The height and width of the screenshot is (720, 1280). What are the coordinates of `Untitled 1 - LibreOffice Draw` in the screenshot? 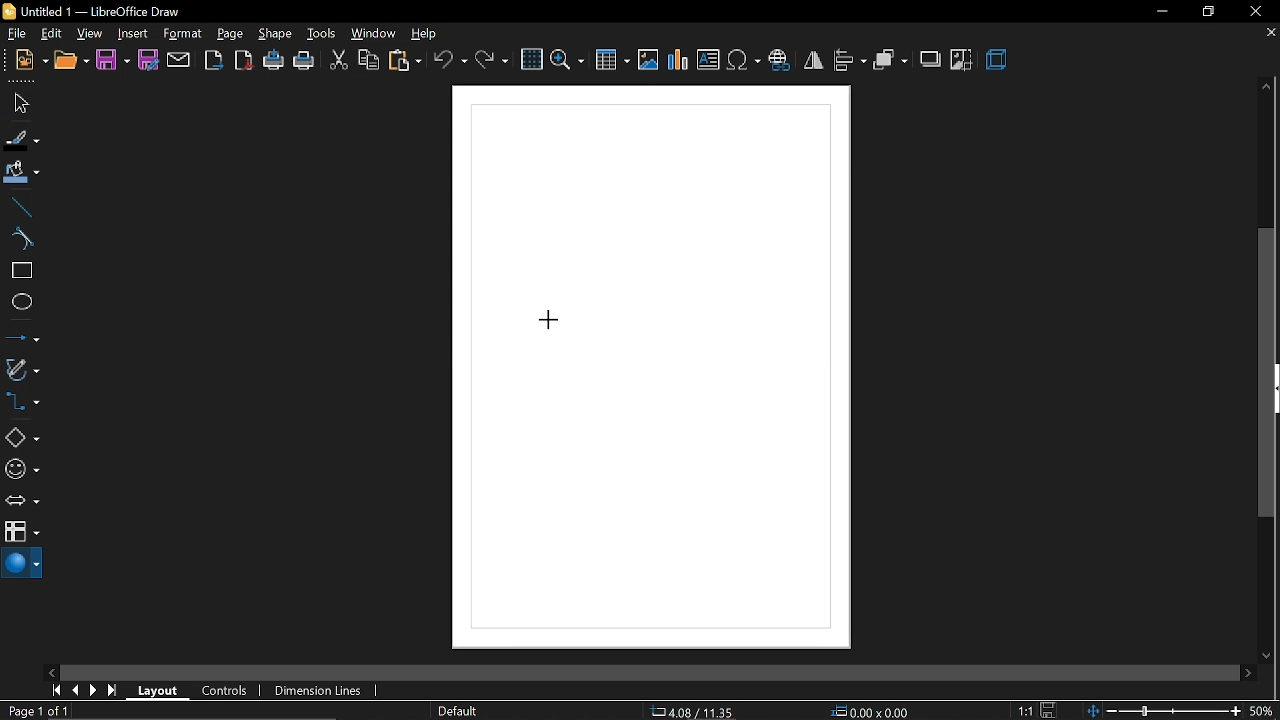 It's located at (91, 9).